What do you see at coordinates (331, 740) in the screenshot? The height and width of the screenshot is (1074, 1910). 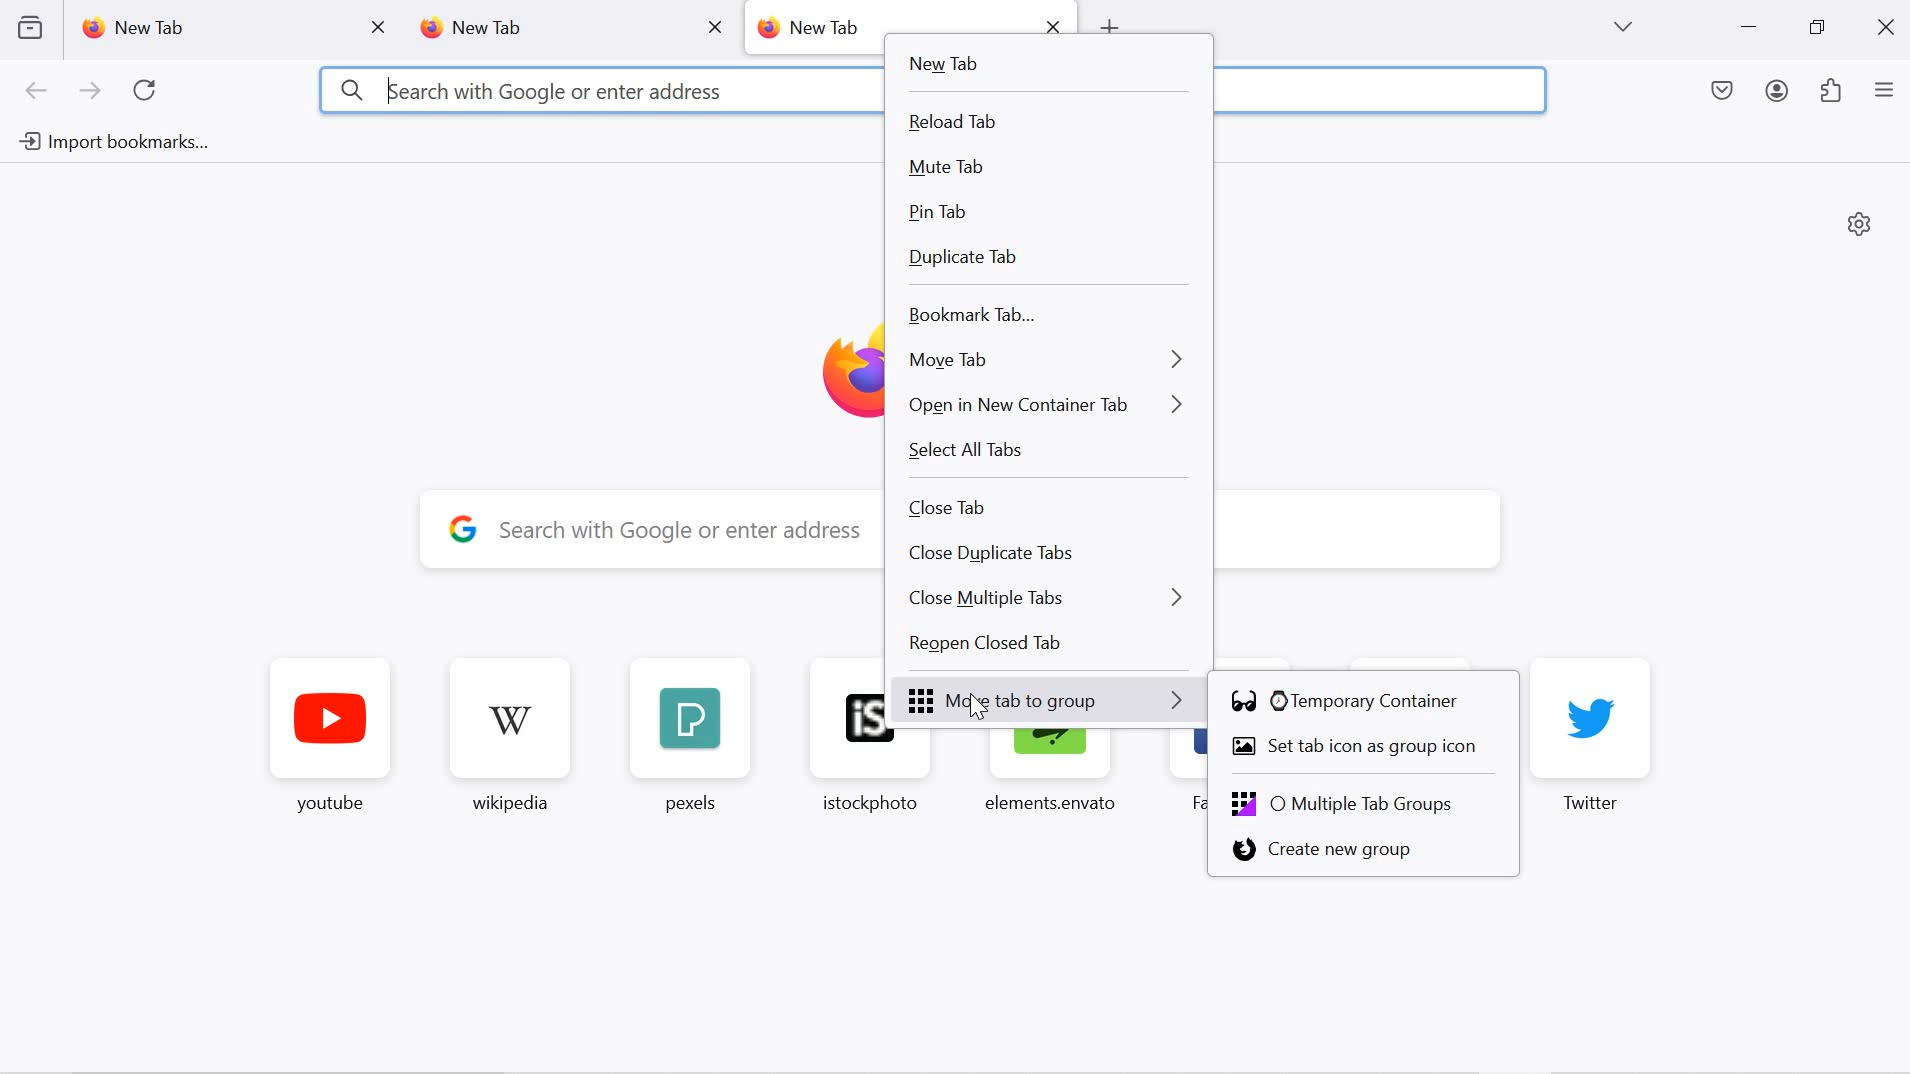 I see `youtube favorite` at bounding box center [331, 740].